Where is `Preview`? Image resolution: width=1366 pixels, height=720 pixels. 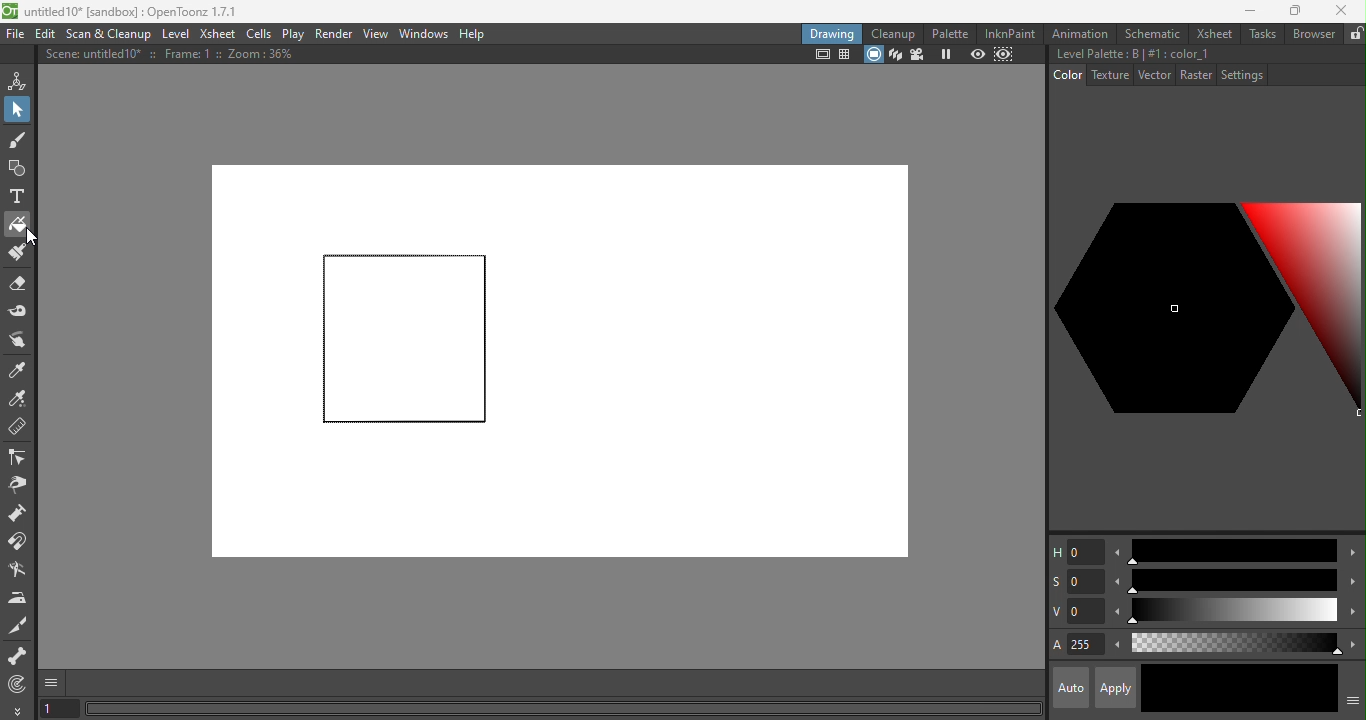 Preview is located at coordinates (978, 54).